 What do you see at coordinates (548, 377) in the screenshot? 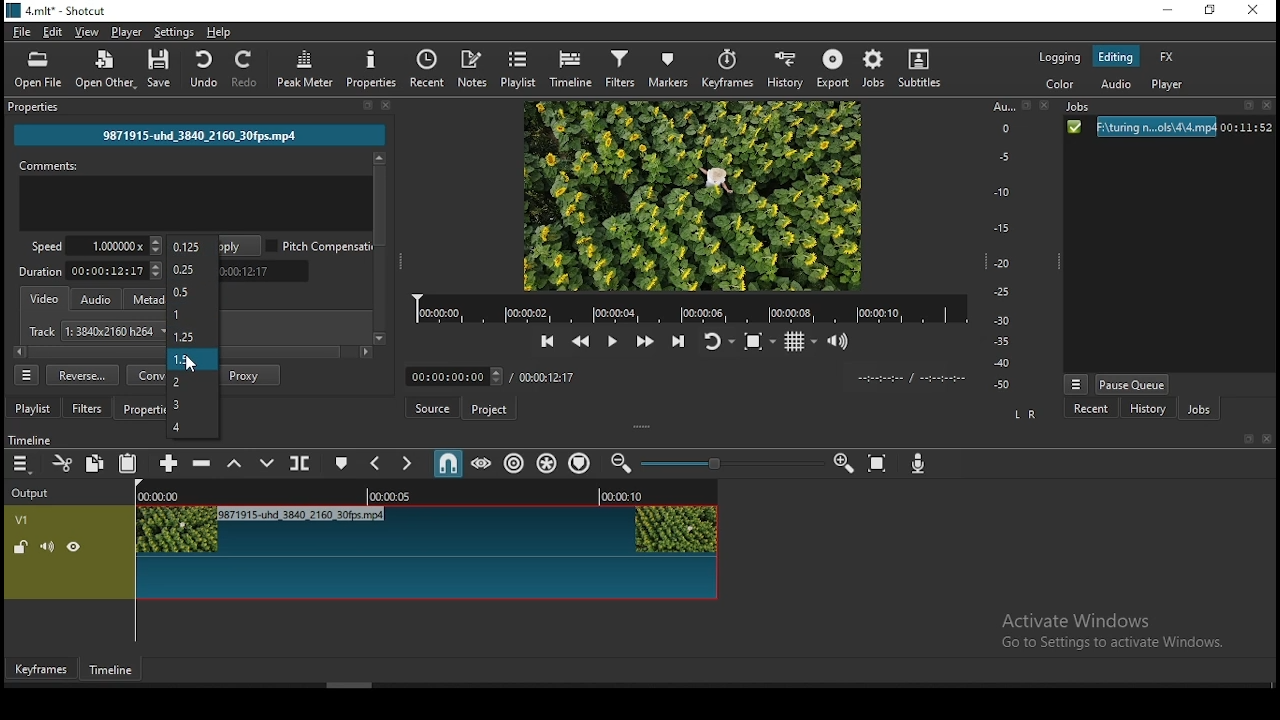
I see `total time` at bounding box center [548, 377].